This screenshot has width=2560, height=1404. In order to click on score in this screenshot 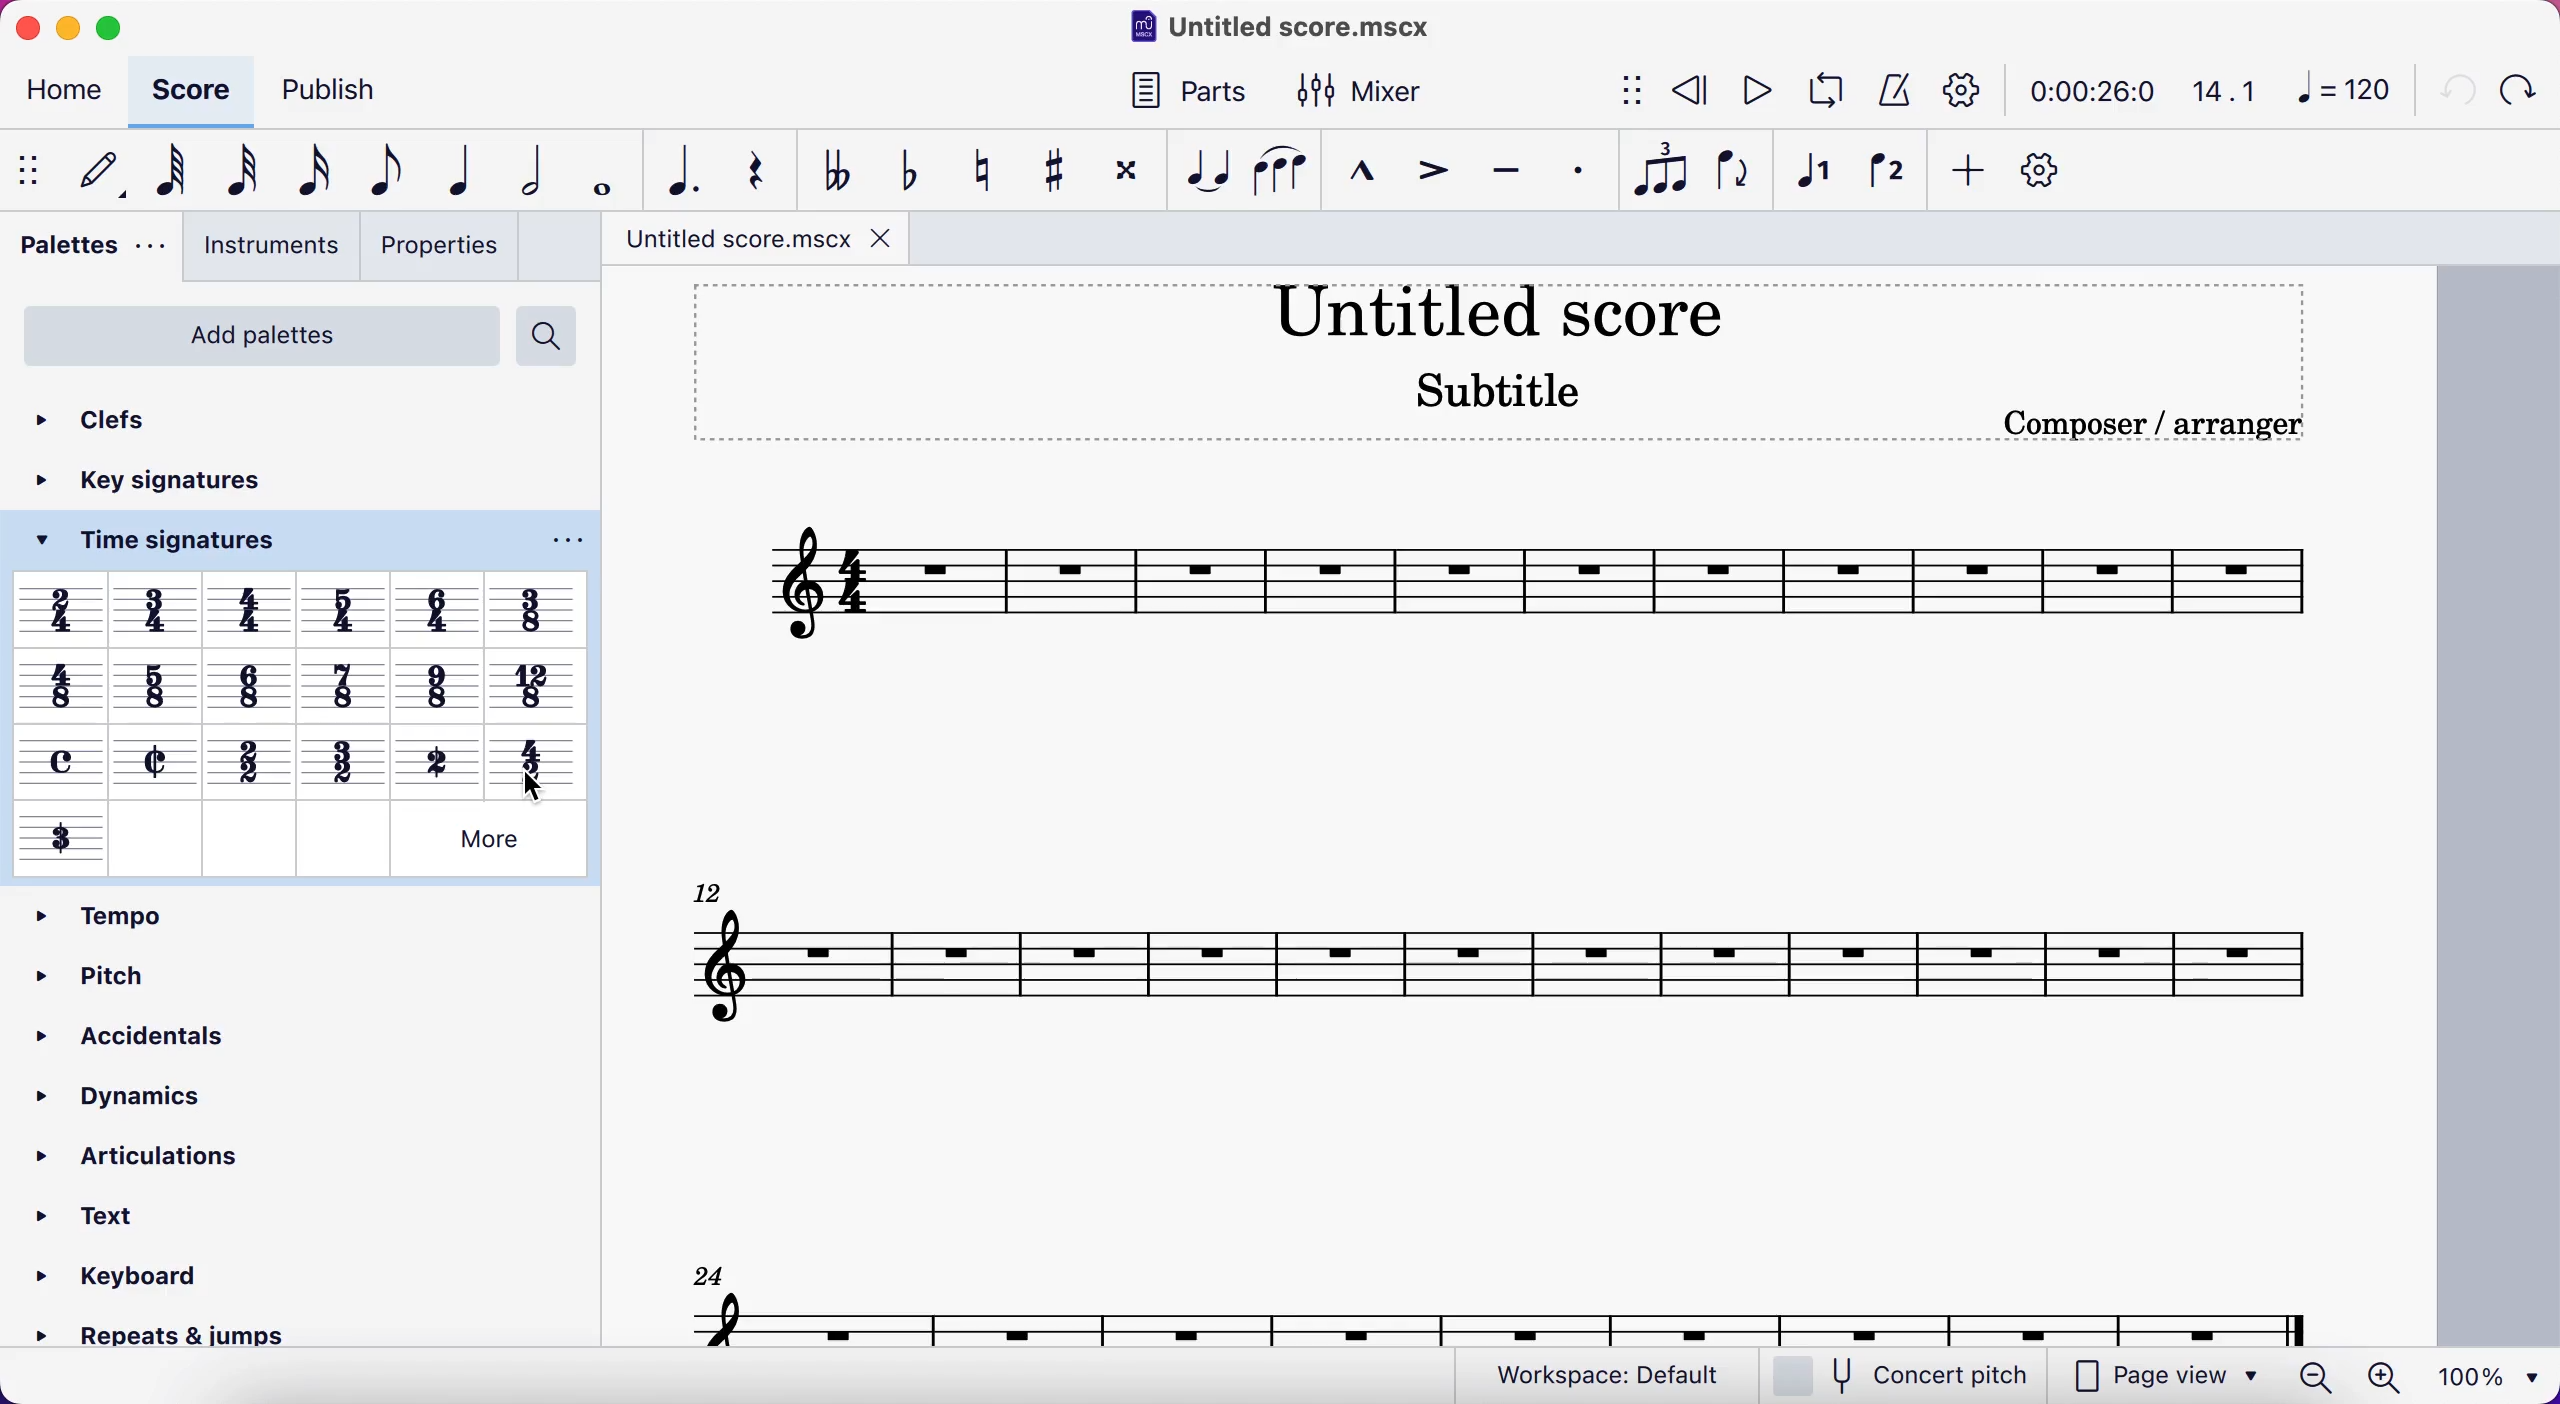, I will do `click(181, 91)`.